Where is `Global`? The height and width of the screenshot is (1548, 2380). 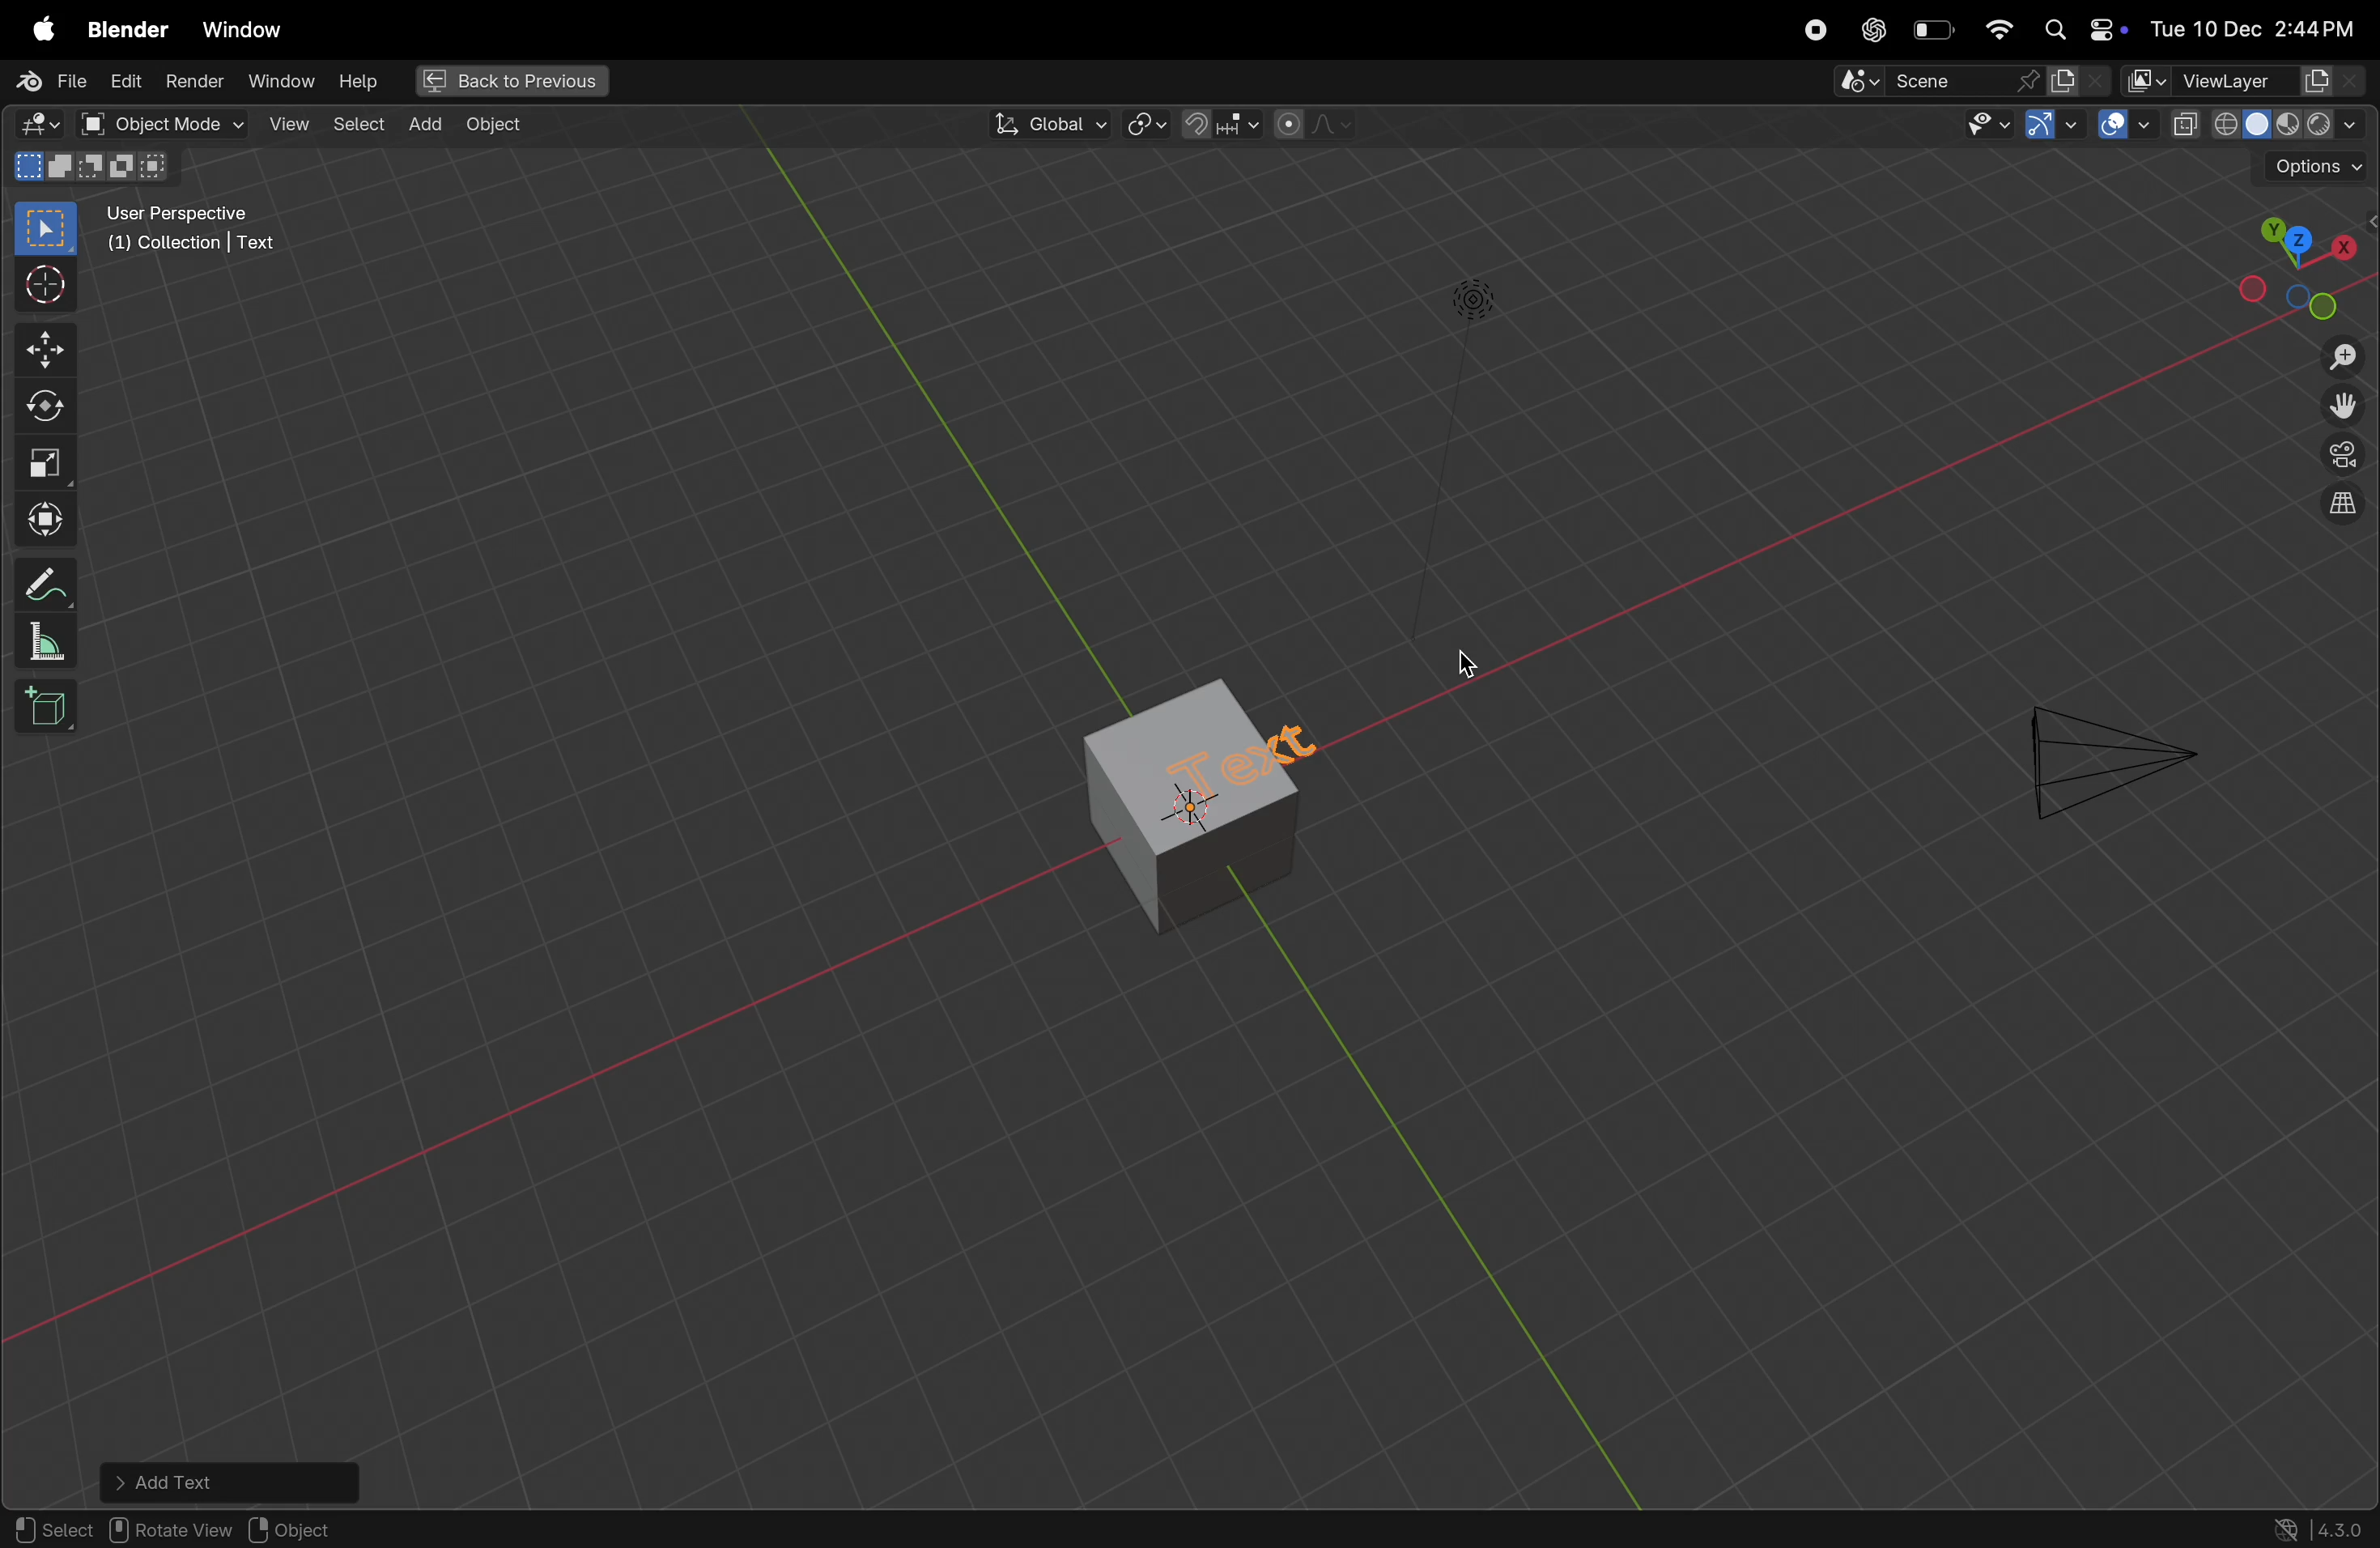 Global is located at coordinates (1046, 125).